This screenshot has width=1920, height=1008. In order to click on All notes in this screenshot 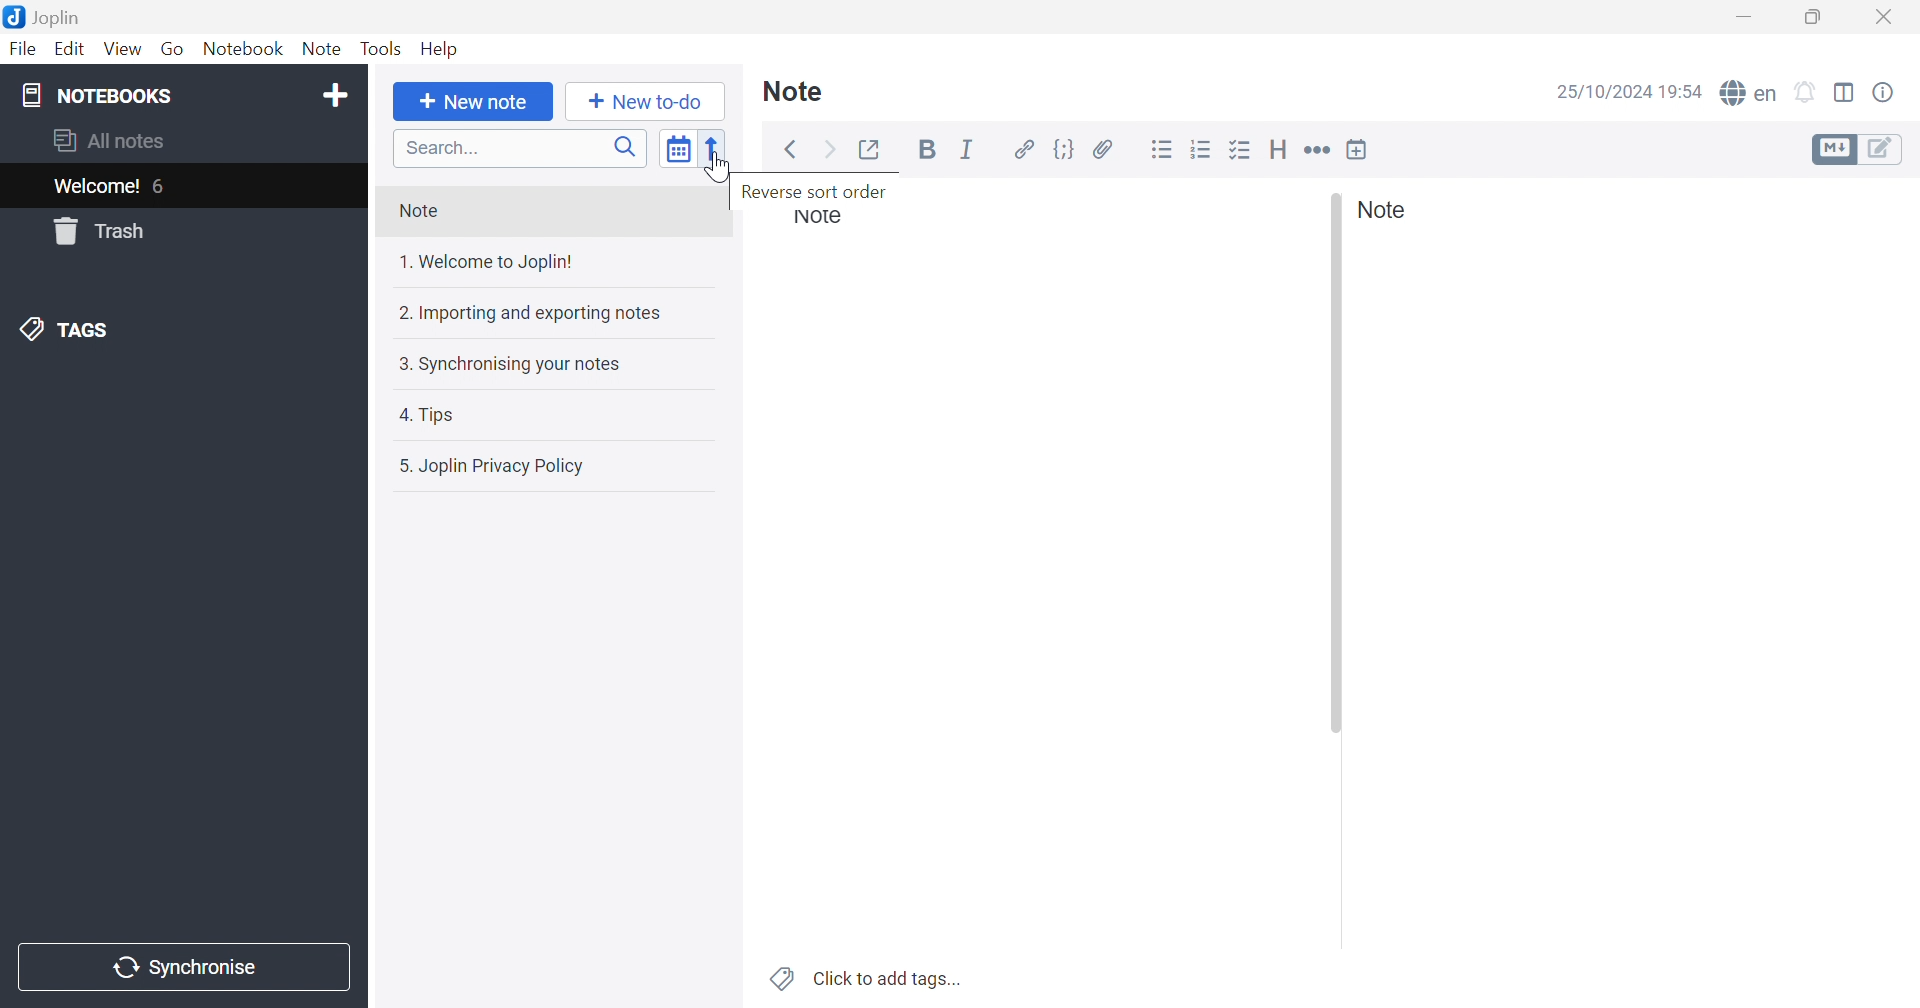, I will do `click(107, 141)`.